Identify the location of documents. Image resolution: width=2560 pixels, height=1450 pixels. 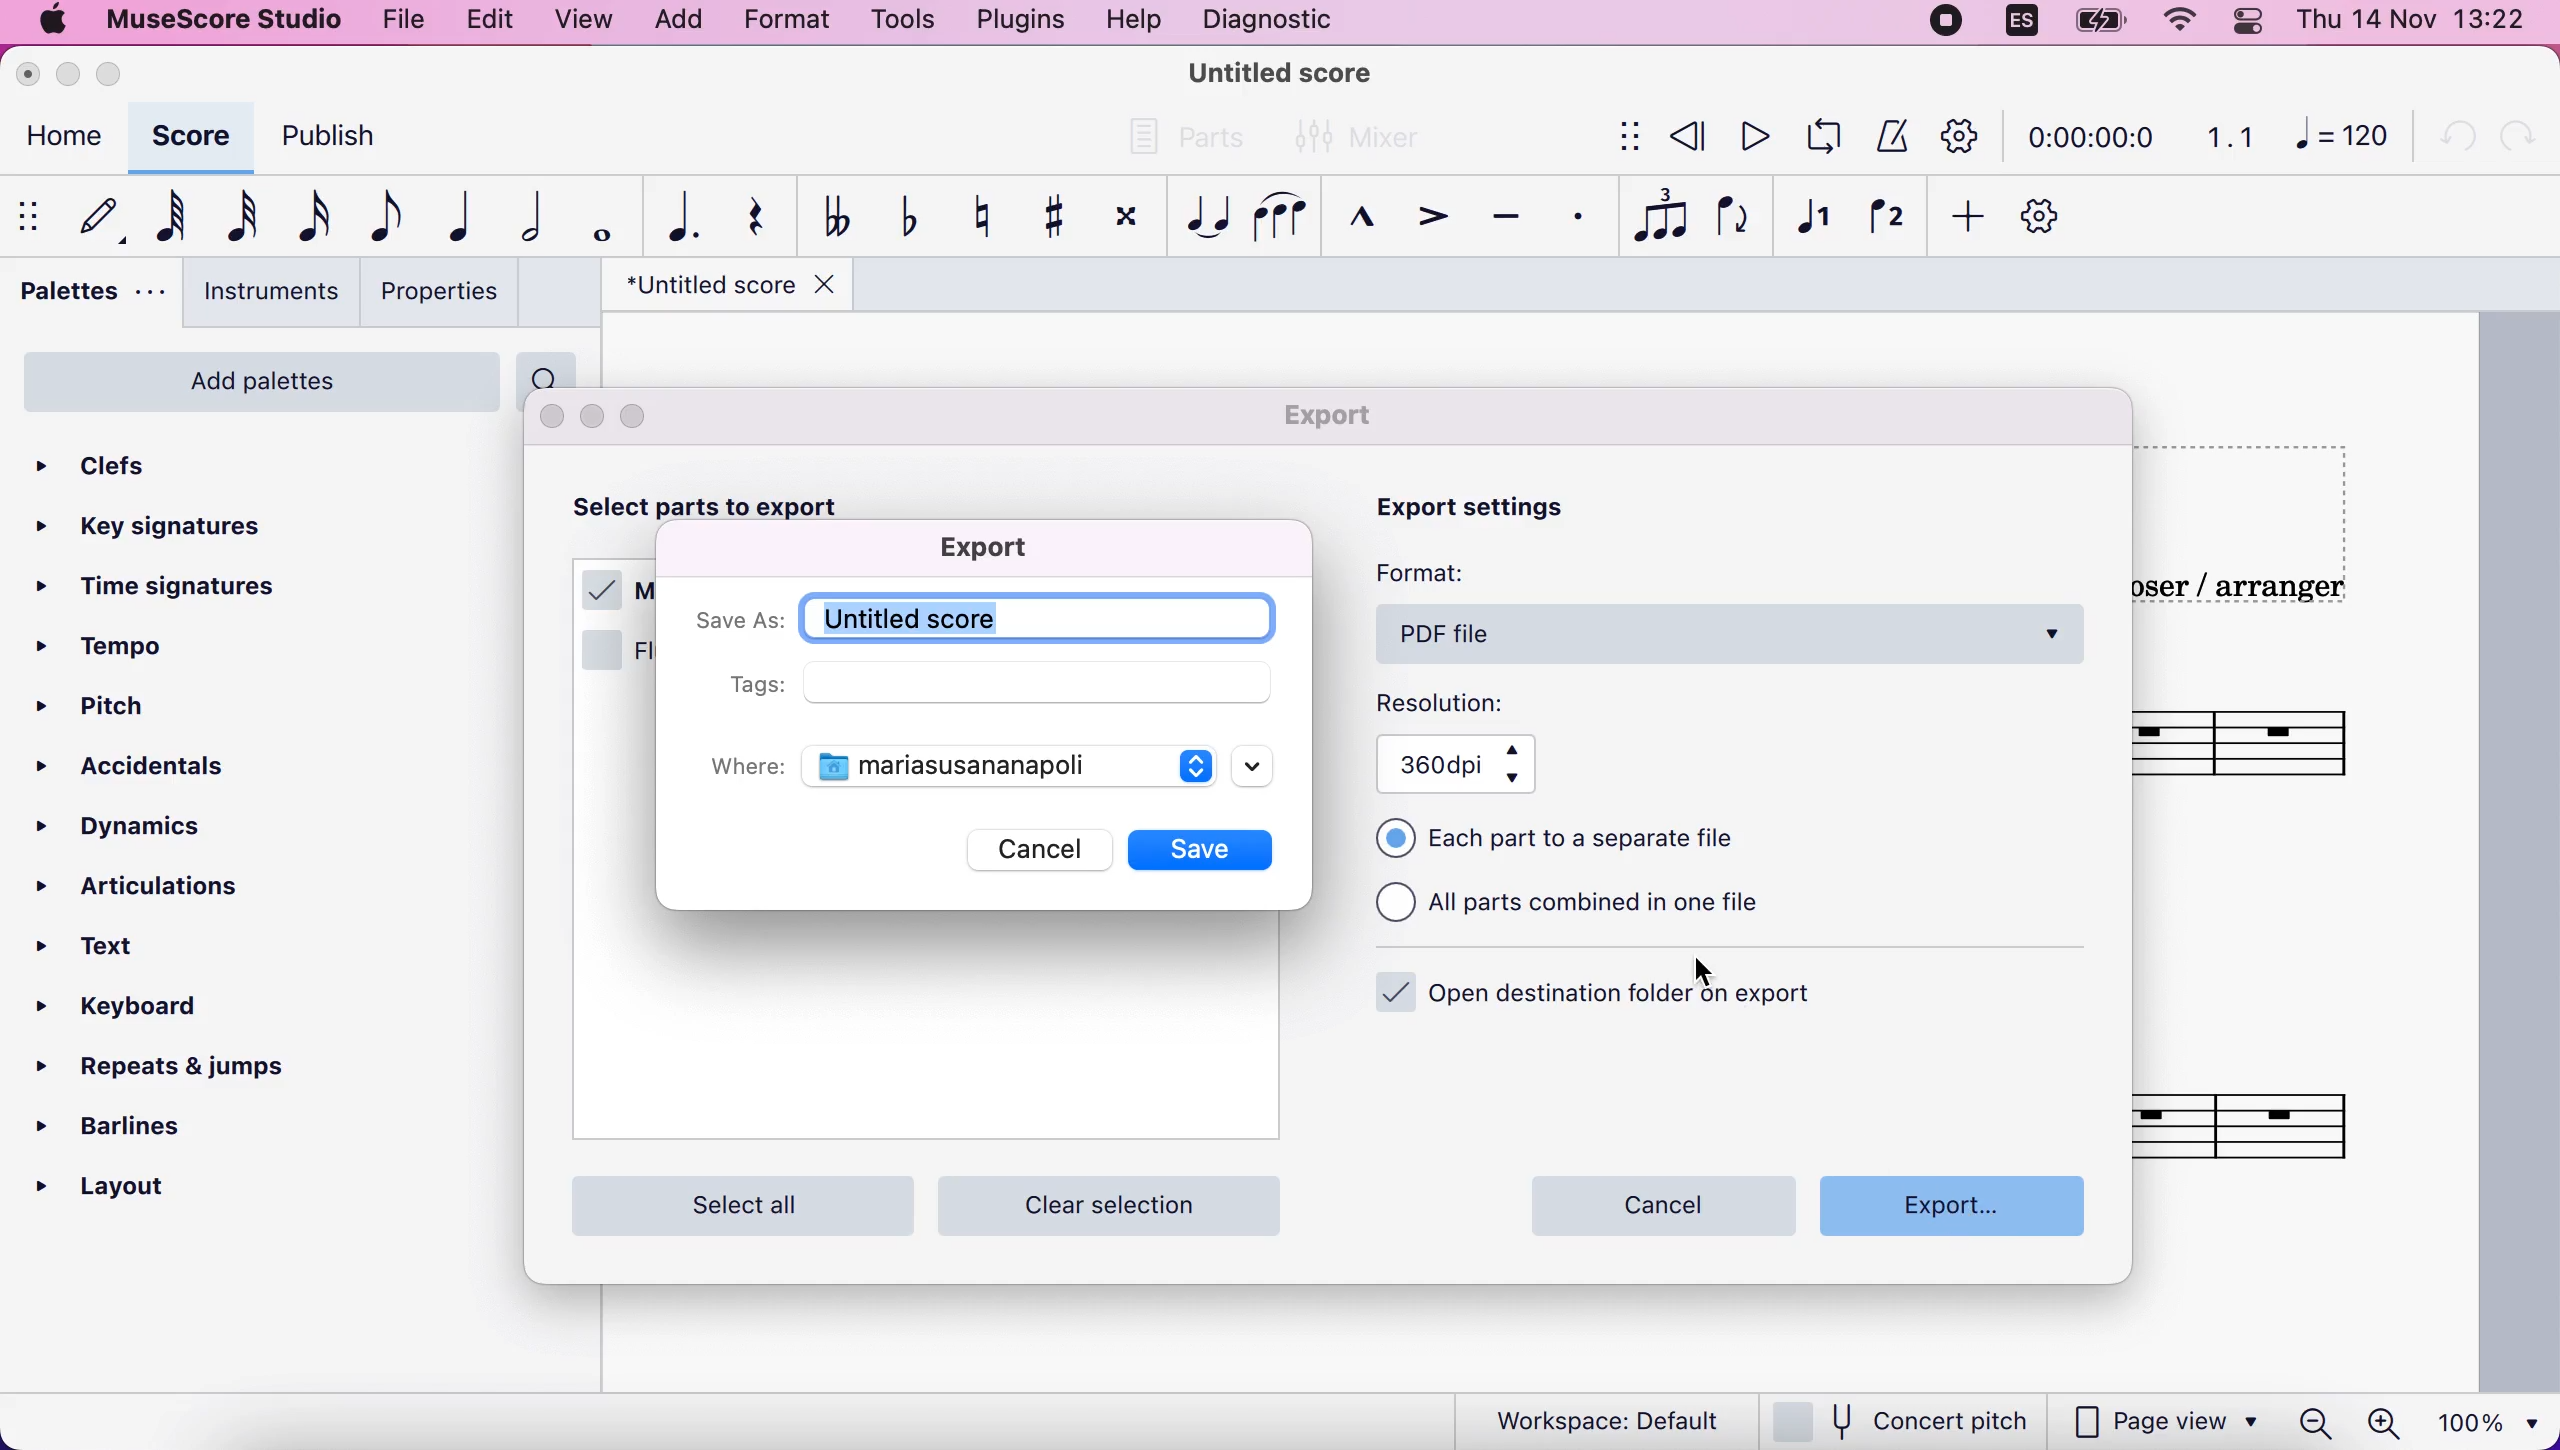
(1006, 763).